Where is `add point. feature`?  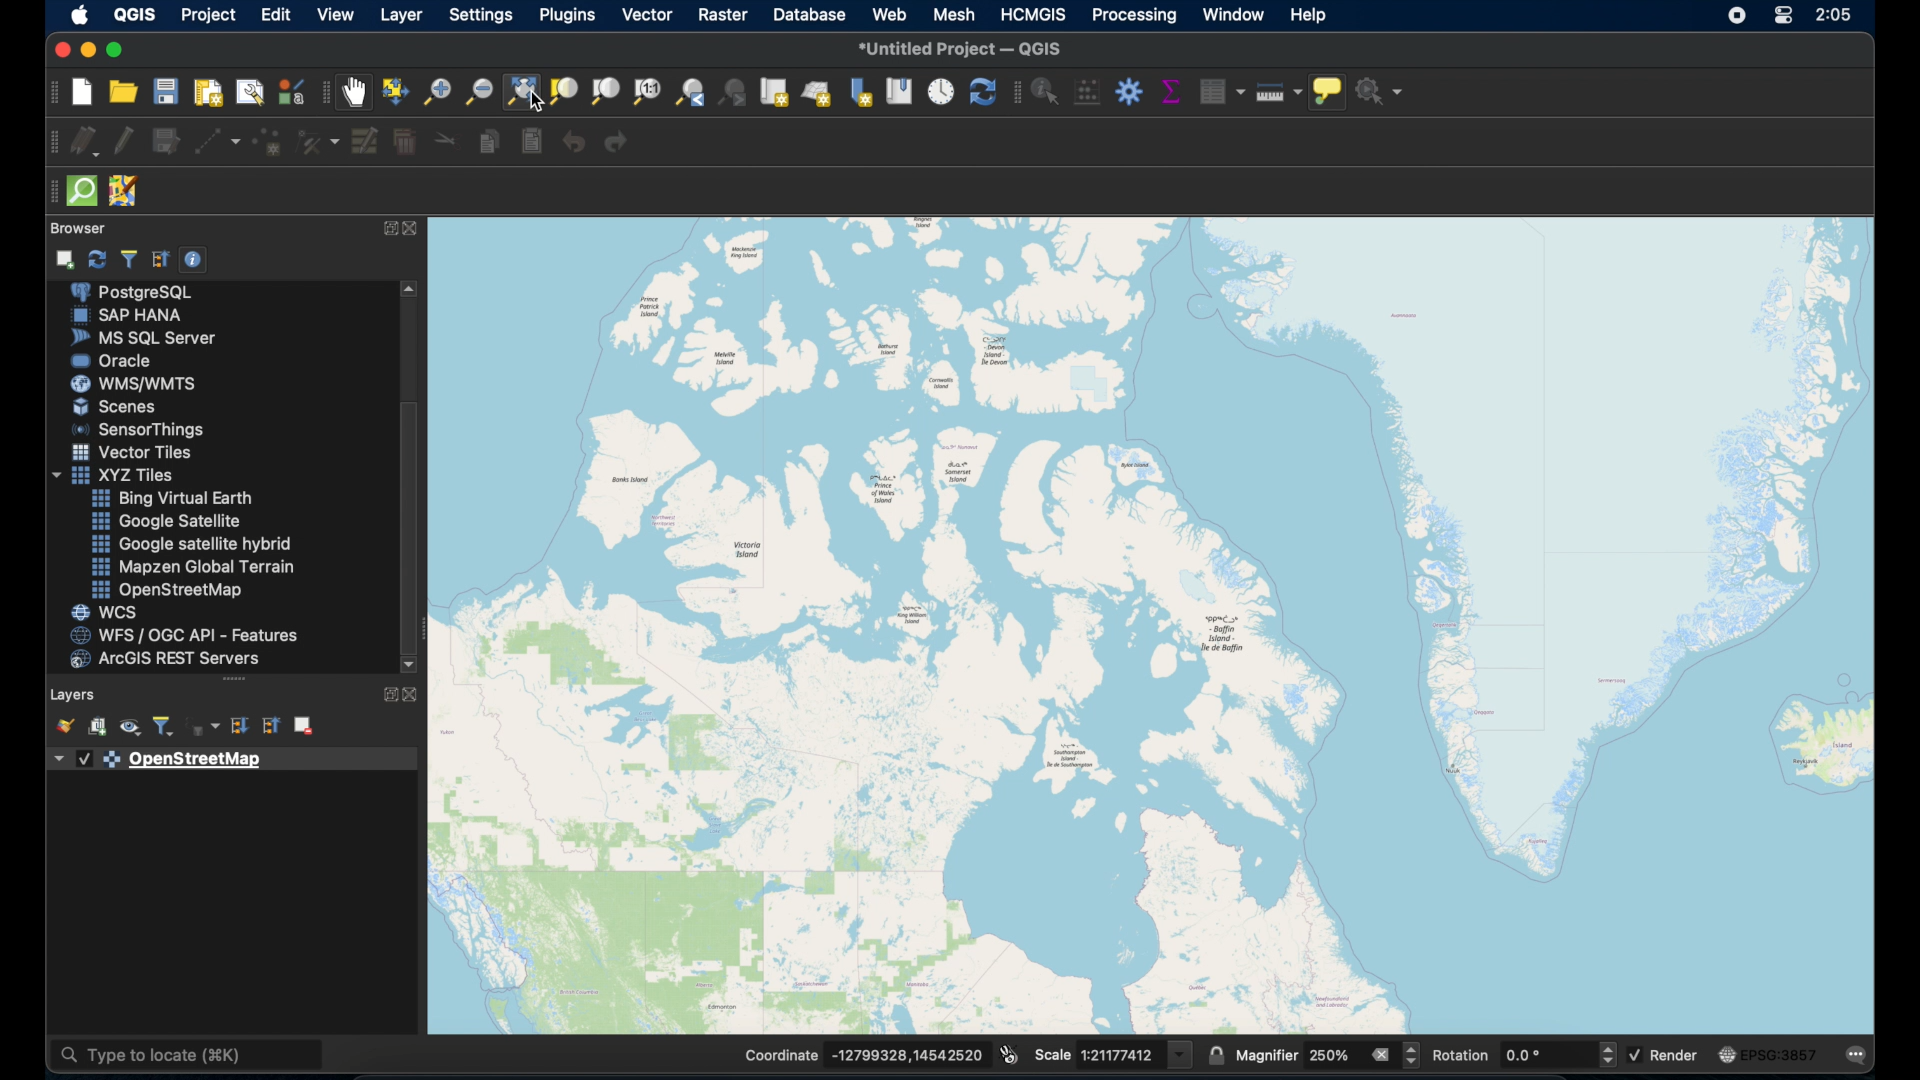
add point. feature is located at coordinates (268, 141).